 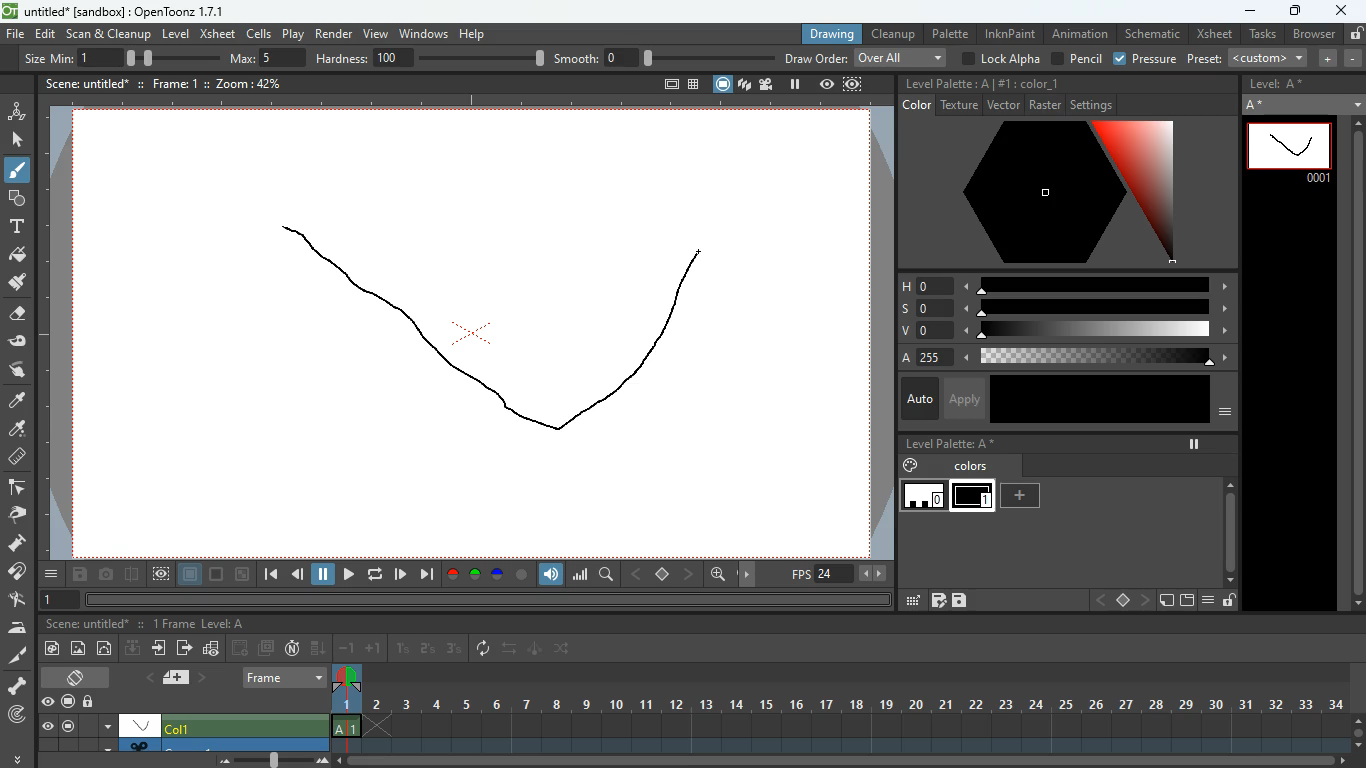 I want to click on rewind, so click(x=377, y=574).